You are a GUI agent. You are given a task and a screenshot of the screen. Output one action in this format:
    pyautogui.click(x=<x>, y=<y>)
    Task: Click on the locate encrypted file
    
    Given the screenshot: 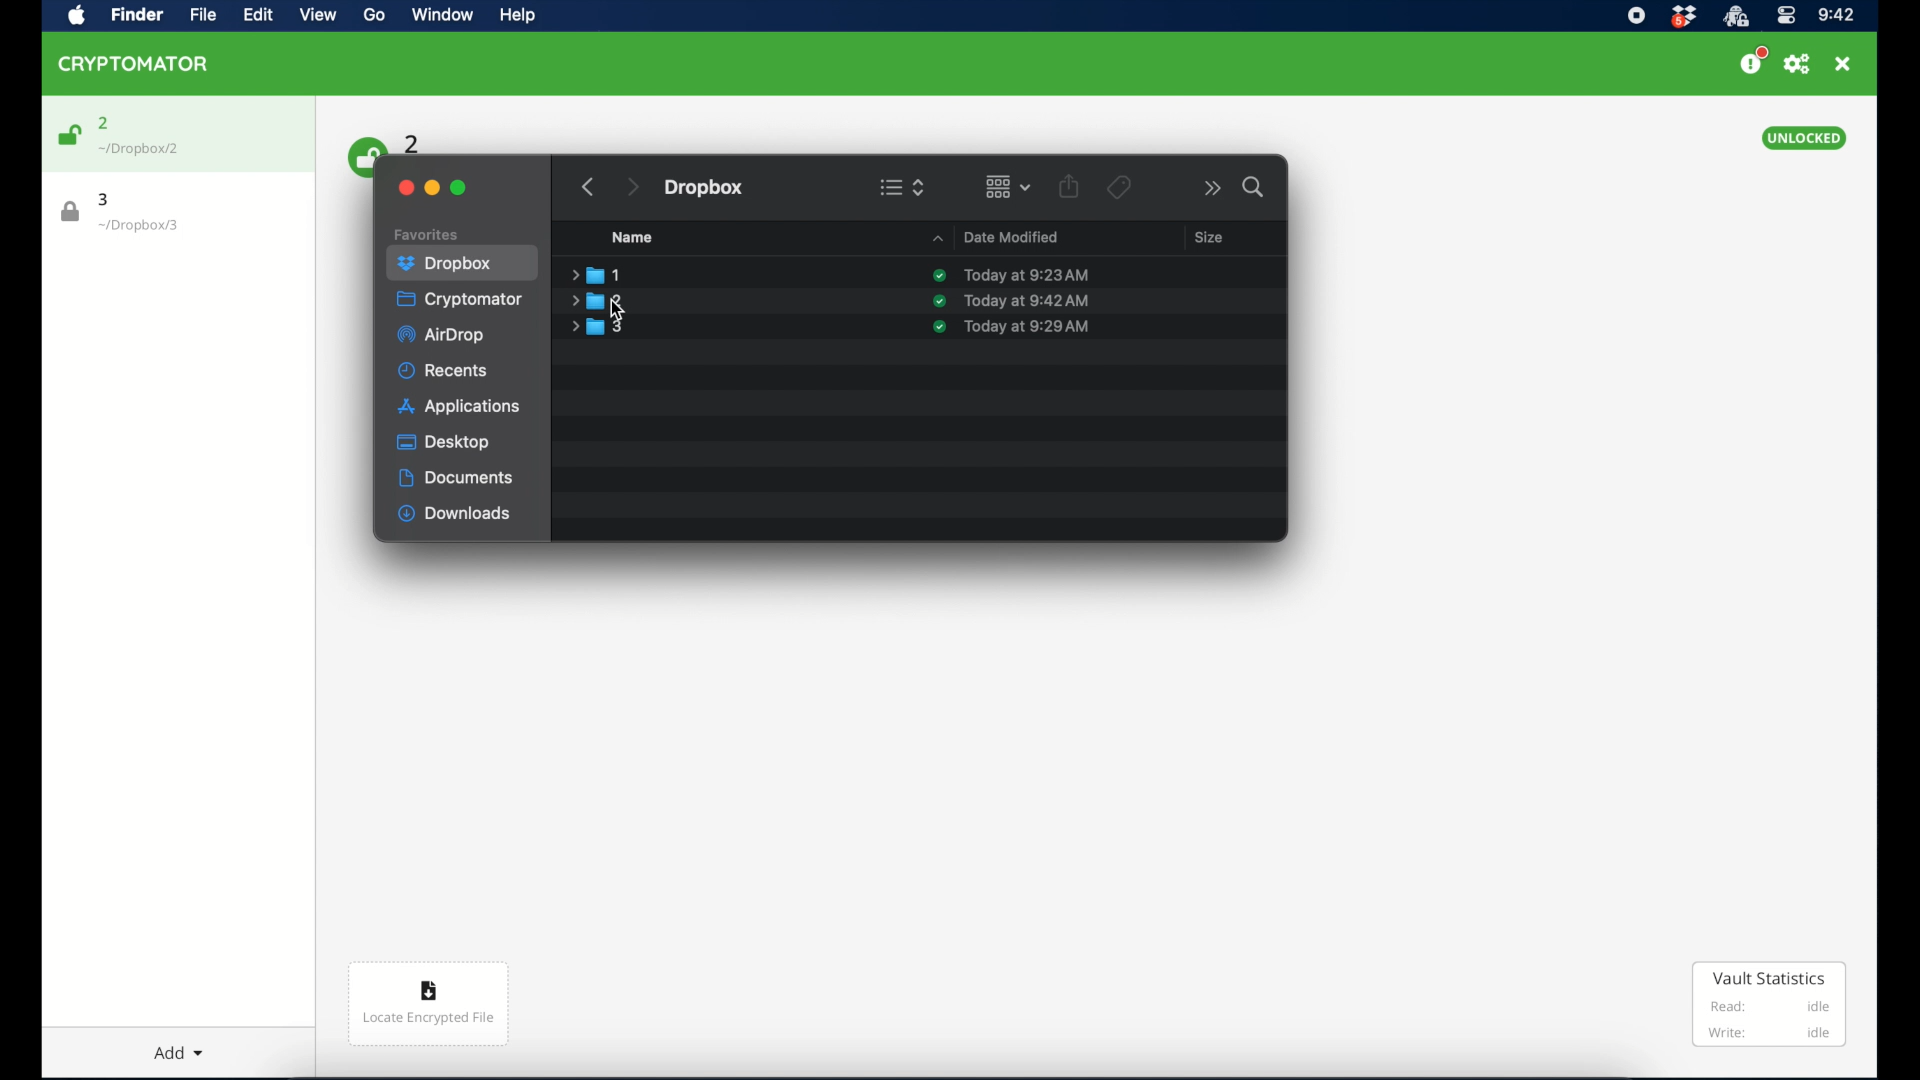 What is the action you would take?
    pyautogui.click(x=428, y=1004)
    